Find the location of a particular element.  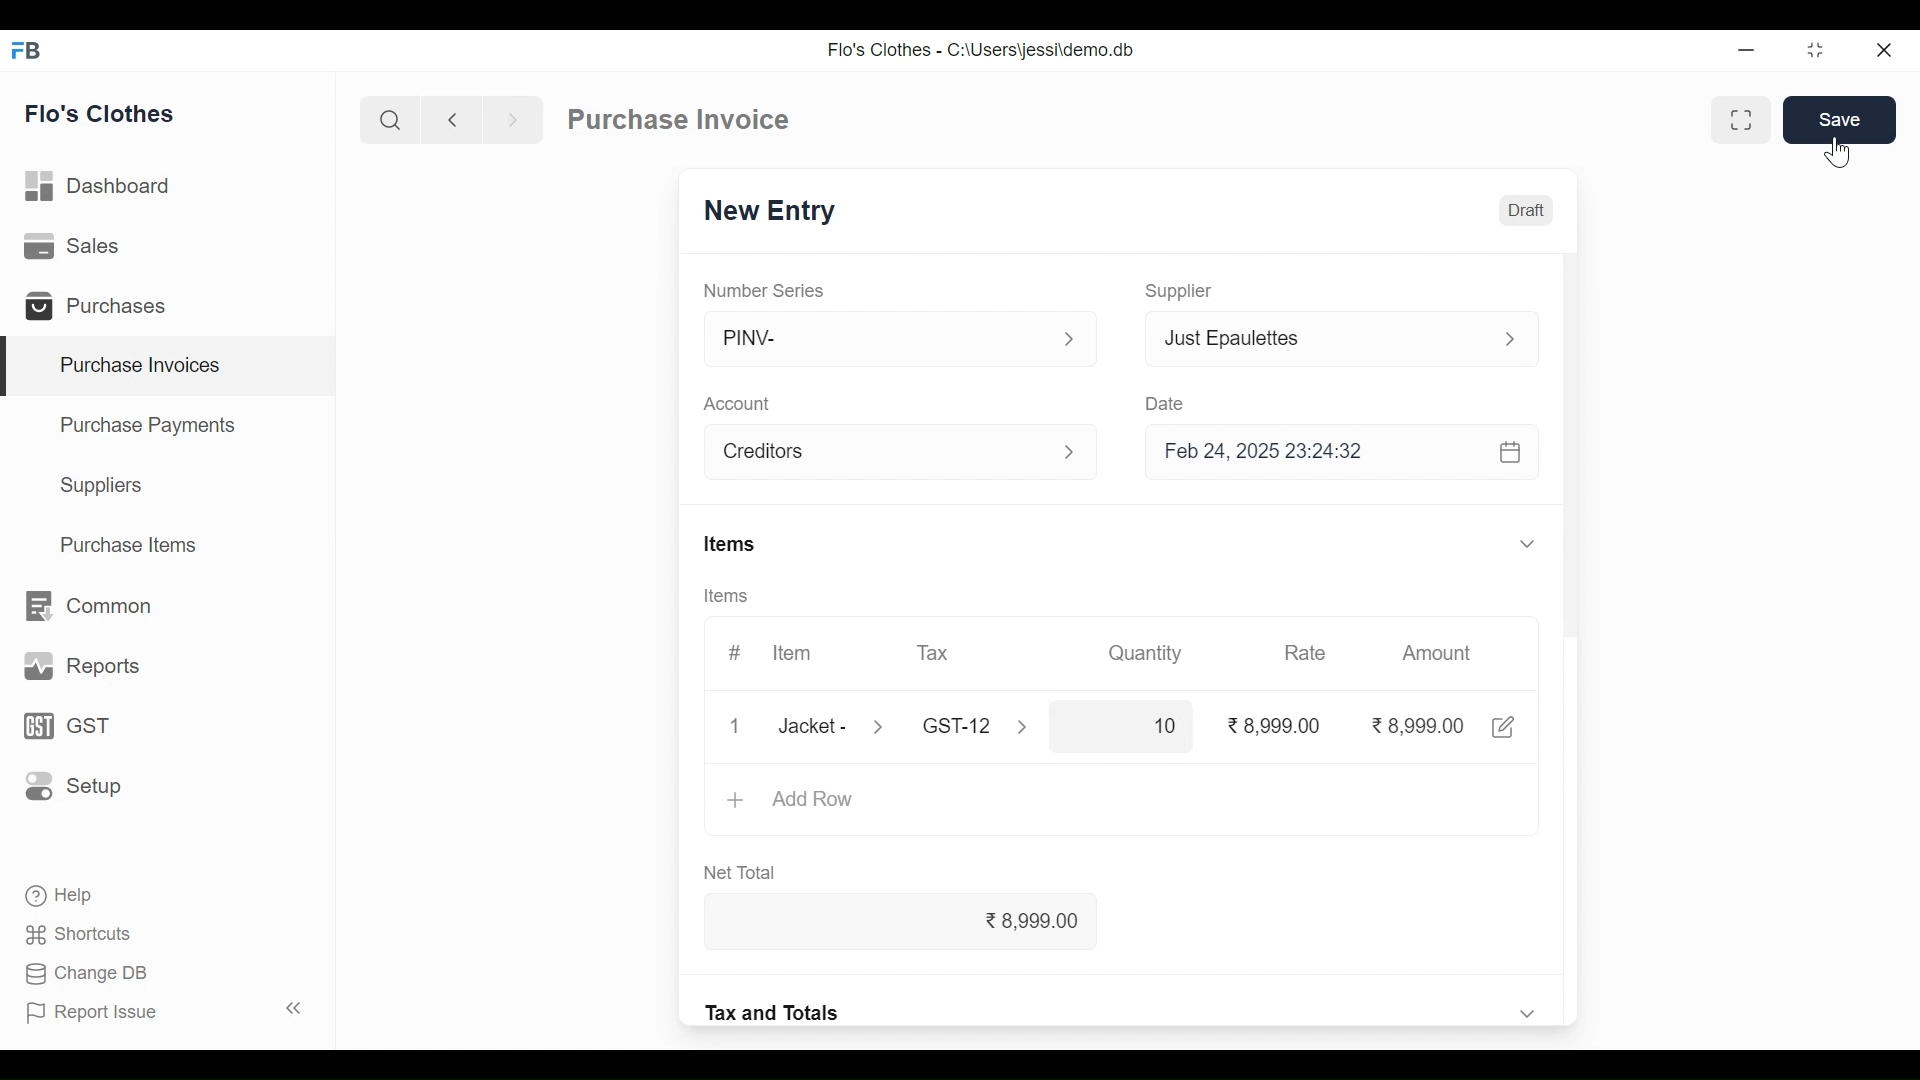

Report Issue is located at coordinates (166, 1010).